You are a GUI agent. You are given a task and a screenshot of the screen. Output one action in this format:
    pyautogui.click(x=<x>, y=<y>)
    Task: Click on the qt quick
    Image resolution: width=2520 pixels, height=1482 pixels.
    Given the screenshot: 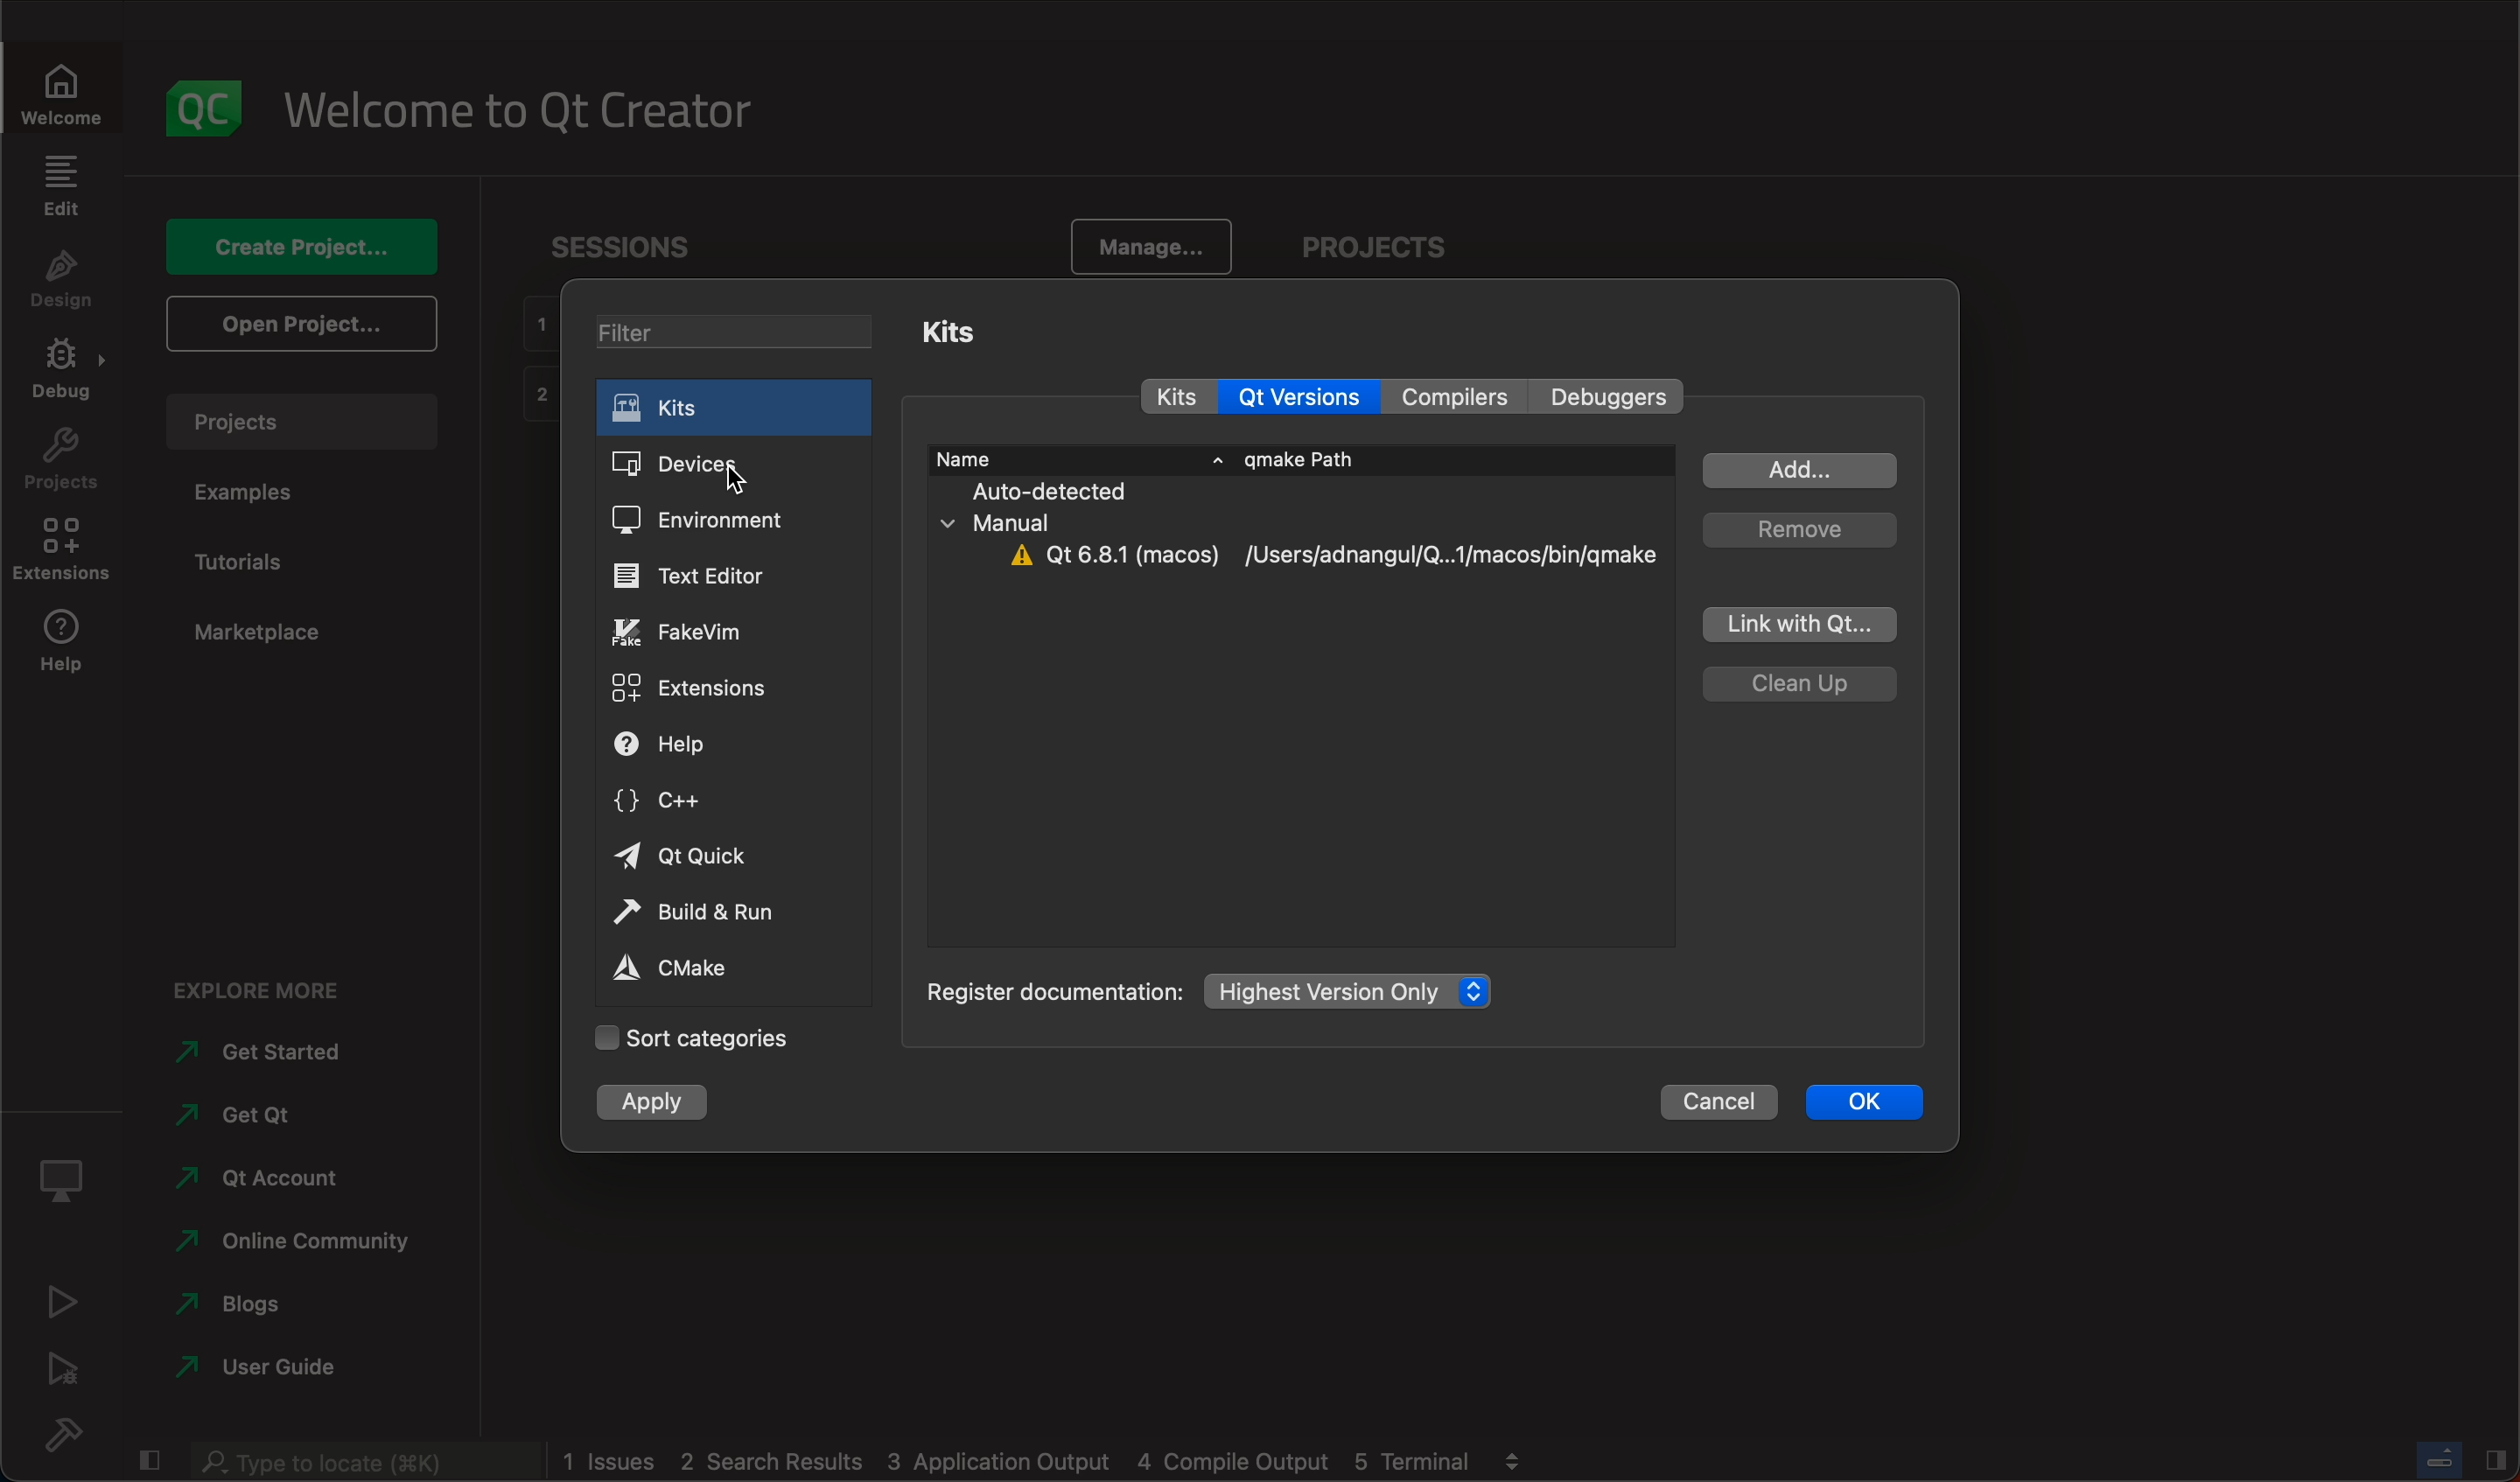 What is the action you would take?
    pyautogui.click(x=706, y=859)
    